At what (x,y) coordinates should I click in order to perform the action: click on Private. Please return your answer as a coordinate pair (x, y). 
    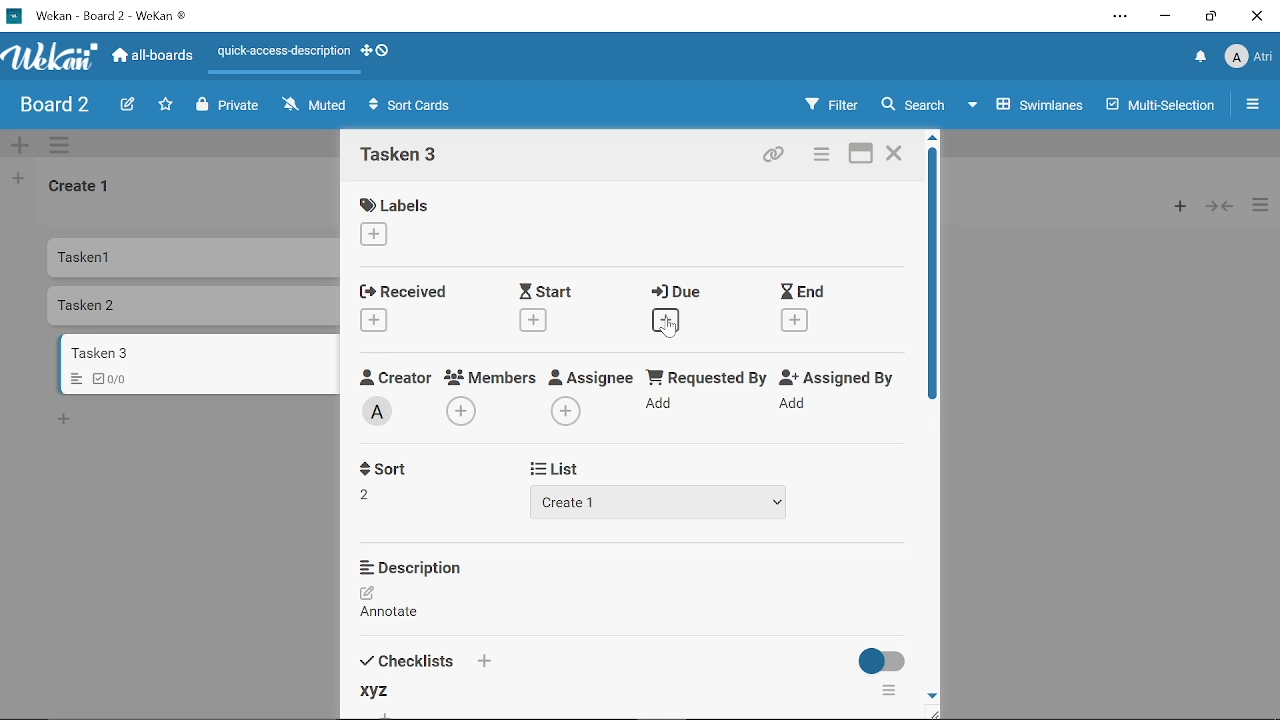
    Looking at the image, I should click on (228, 105).